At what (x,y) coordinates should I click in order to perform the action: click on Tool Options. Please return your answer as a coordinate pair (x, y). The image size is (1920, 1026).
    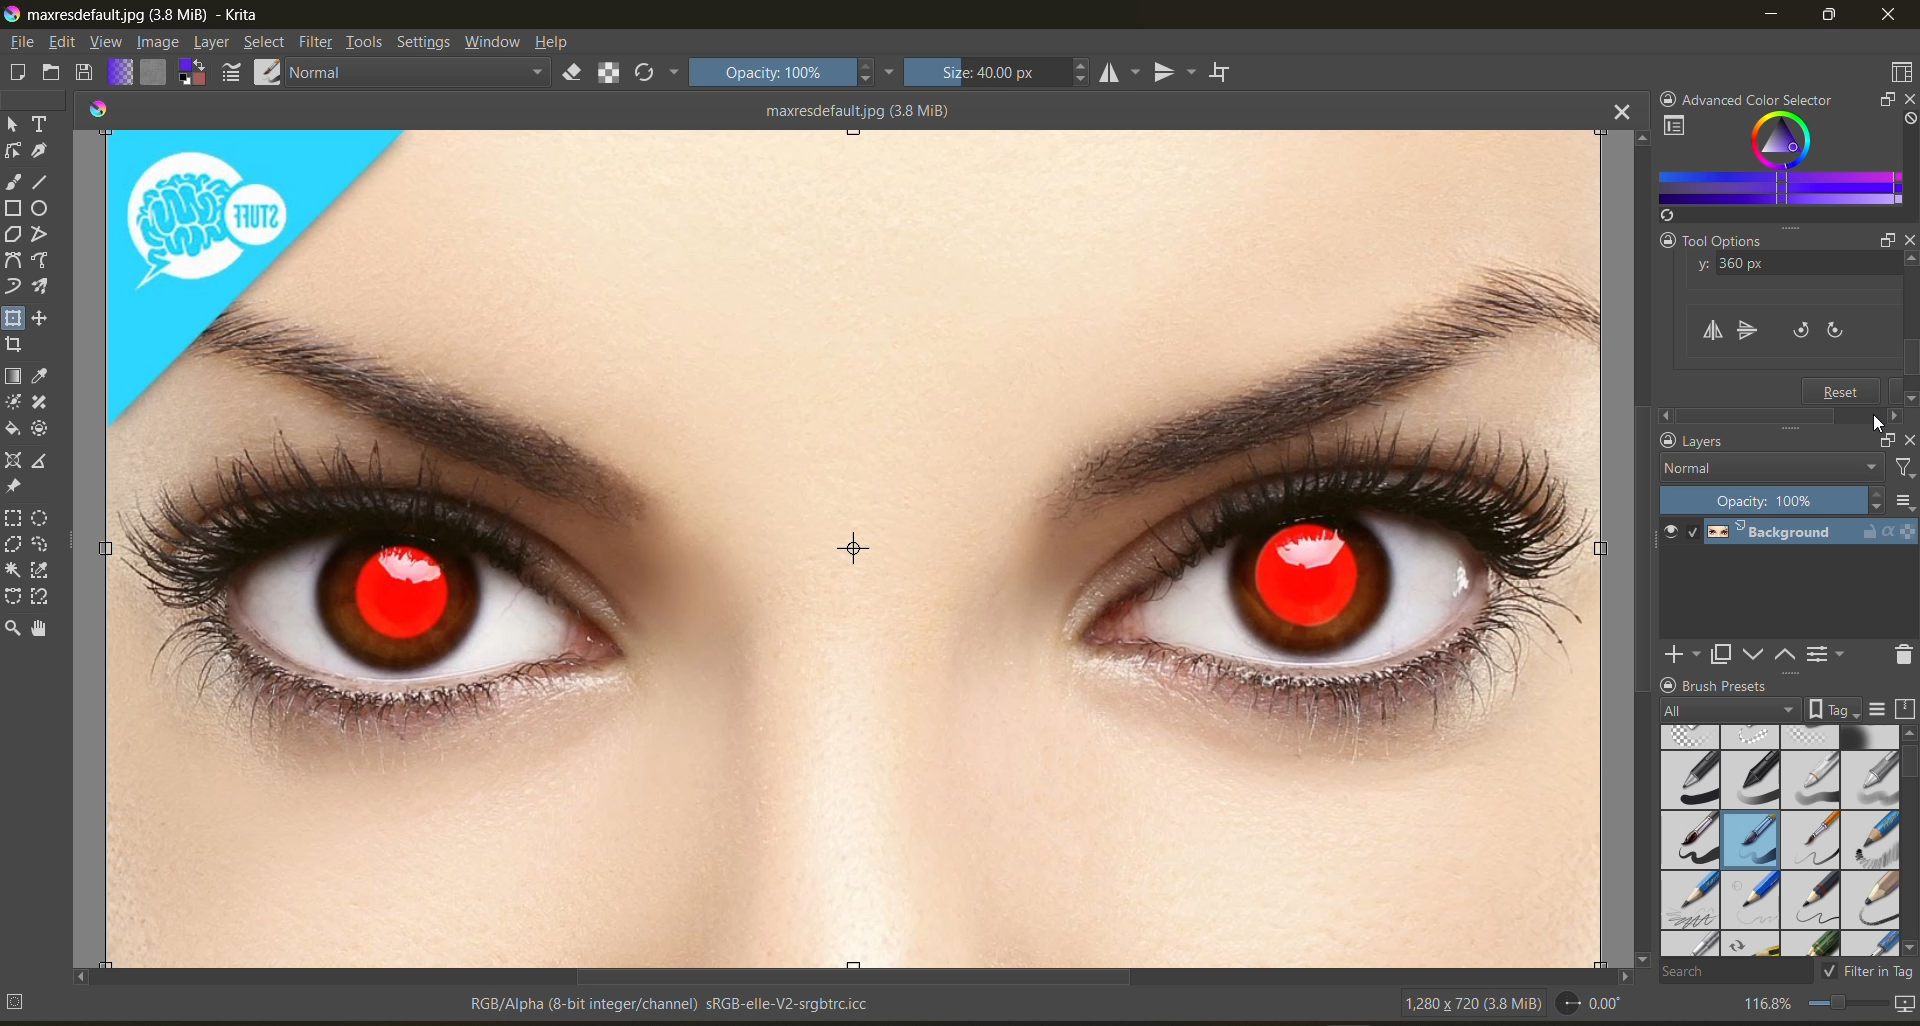
    Looking at the image, I should click on (1712, 240).